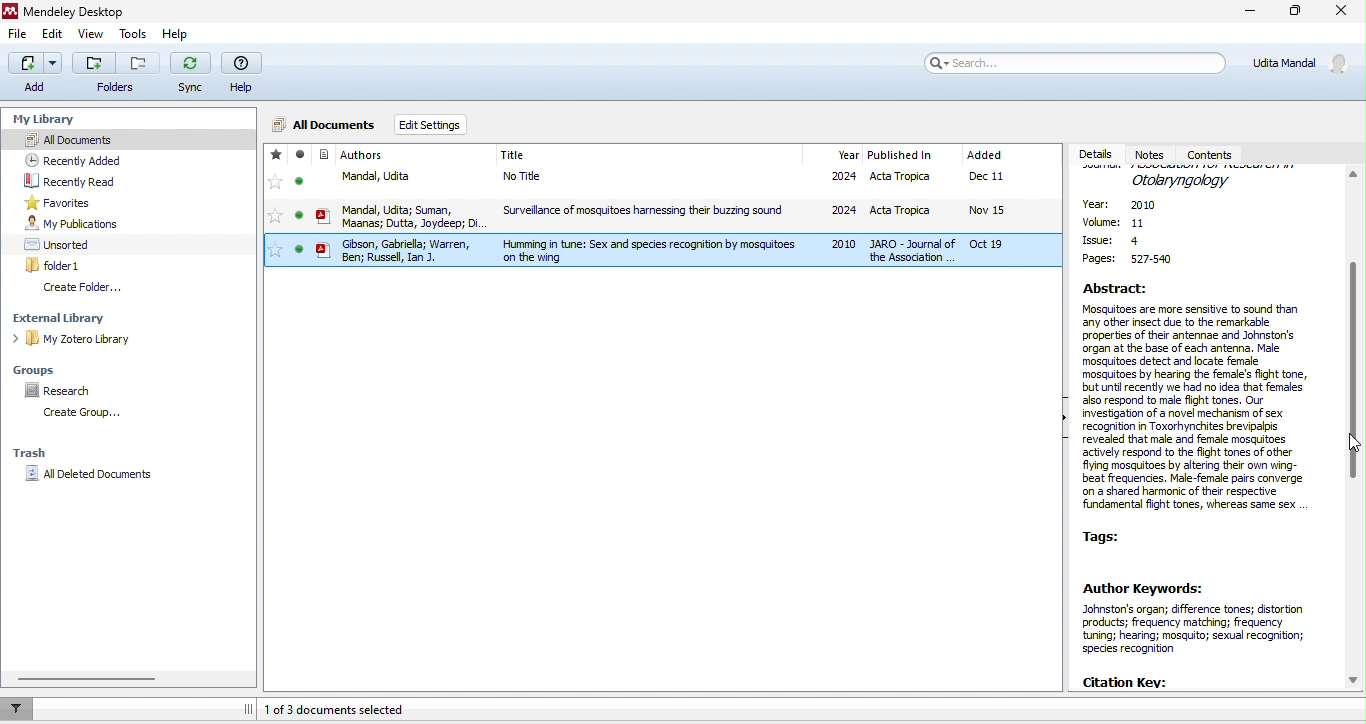 The image size is (1366, 724). What do you see at coordinates (72, 159) in the screenshot?
I see `recently added` at bounding box center [72, 159].